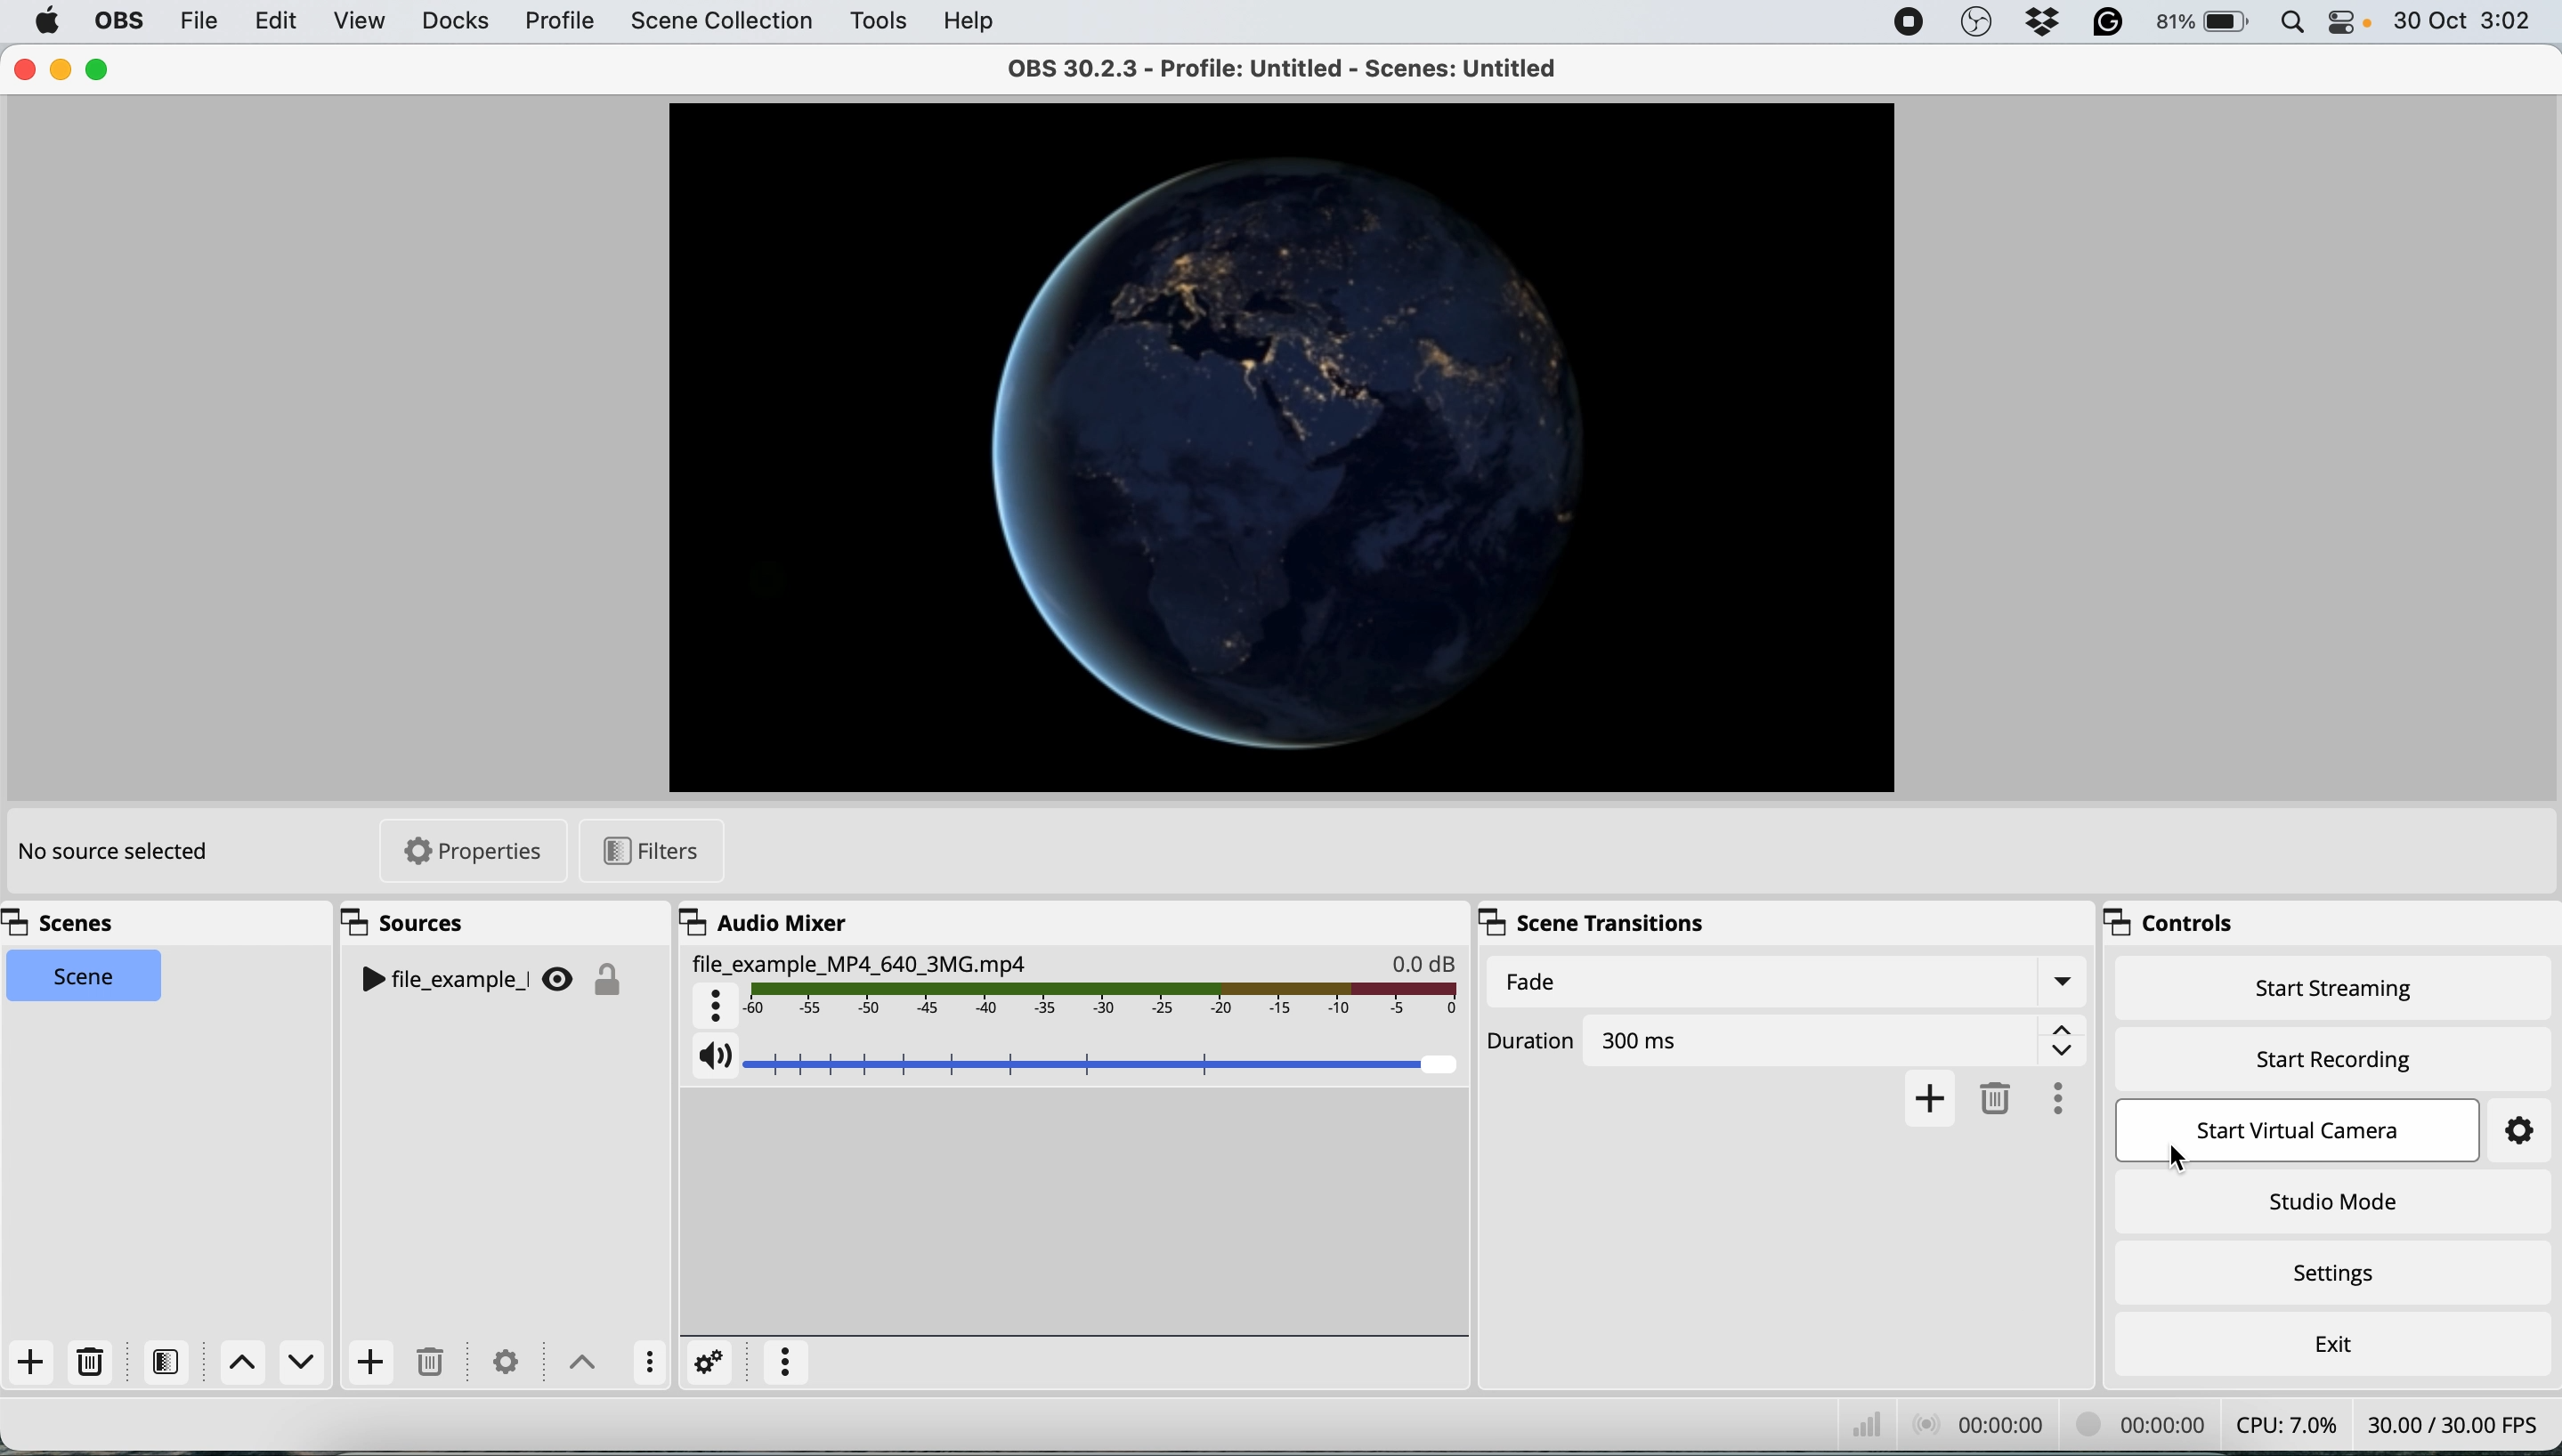  What do you see at coordinates (1980, 1425) in the screenshot?
I see `audio recording timestamp` at bounding box center [1980, 1425].